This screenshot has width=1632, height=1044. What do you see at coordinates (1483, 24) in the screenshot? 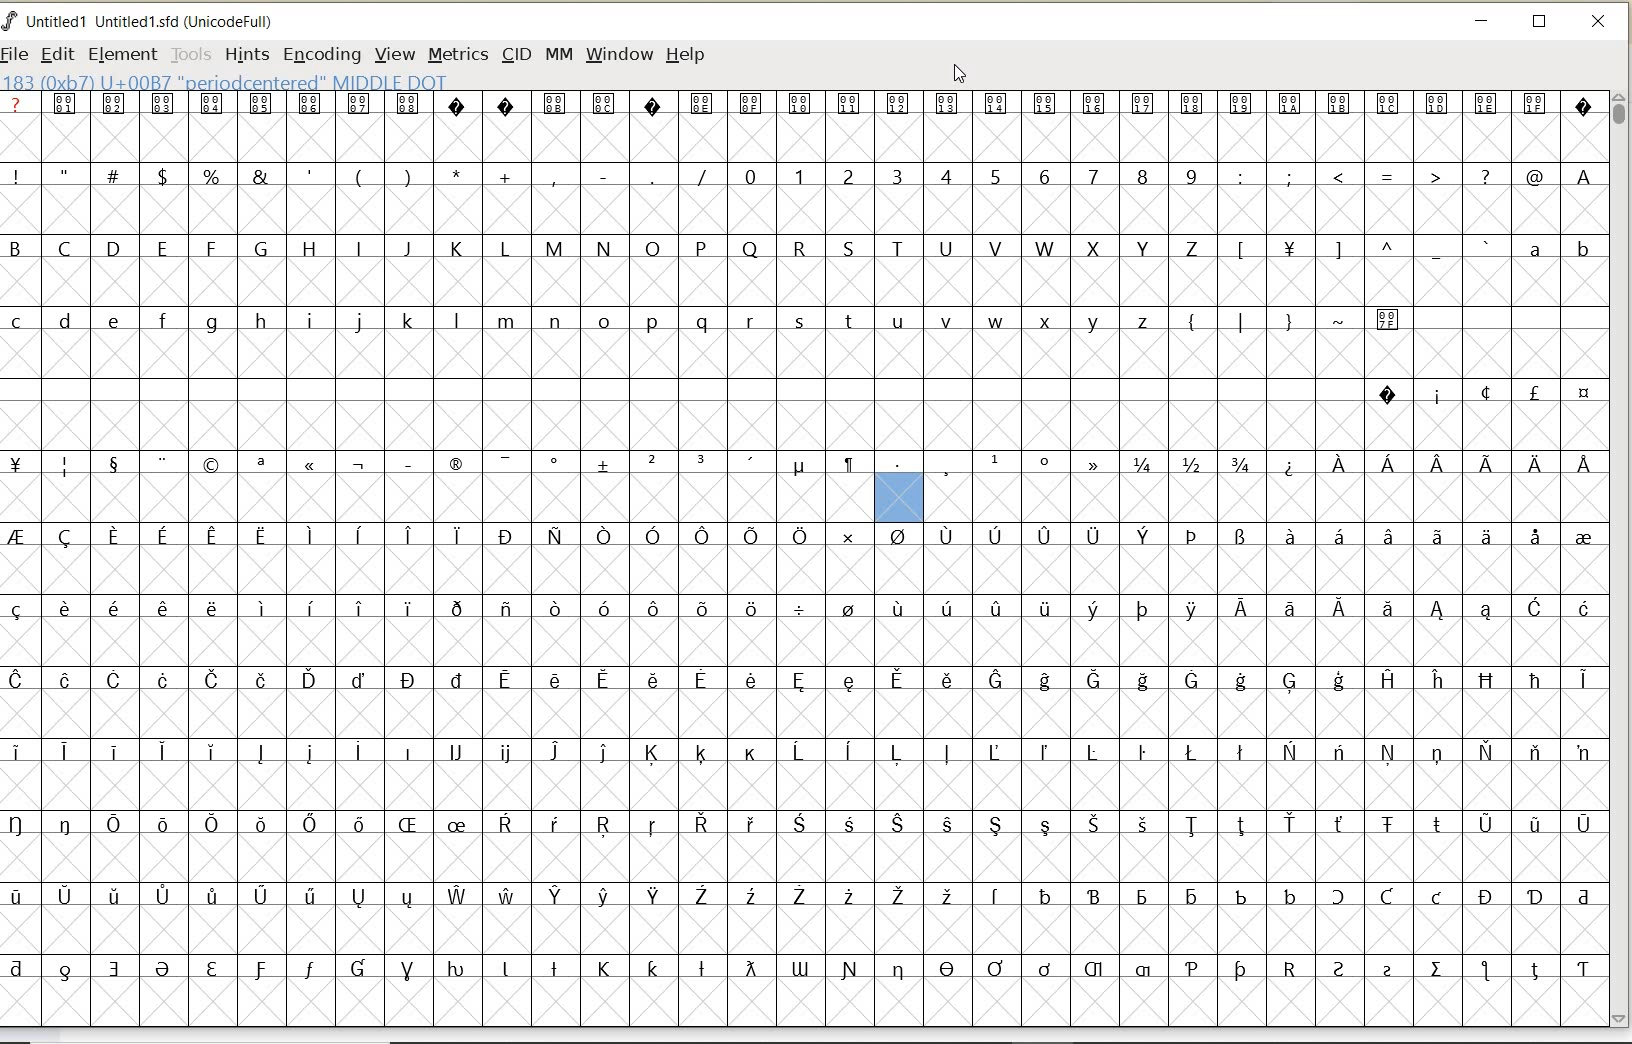
I see `MINIMIZE` at bounding box center [1483, 24].